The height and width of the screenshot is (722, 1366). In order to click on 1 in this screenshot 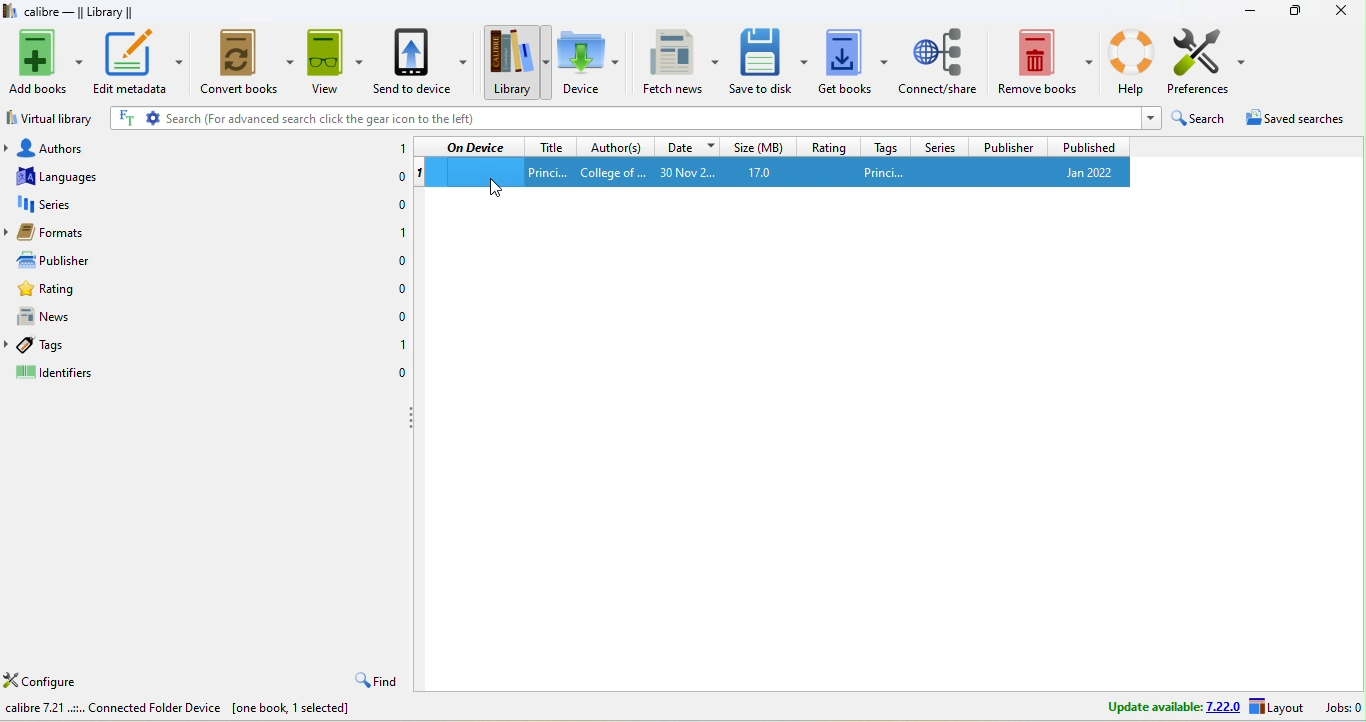, I will do `click(399, 149)`.